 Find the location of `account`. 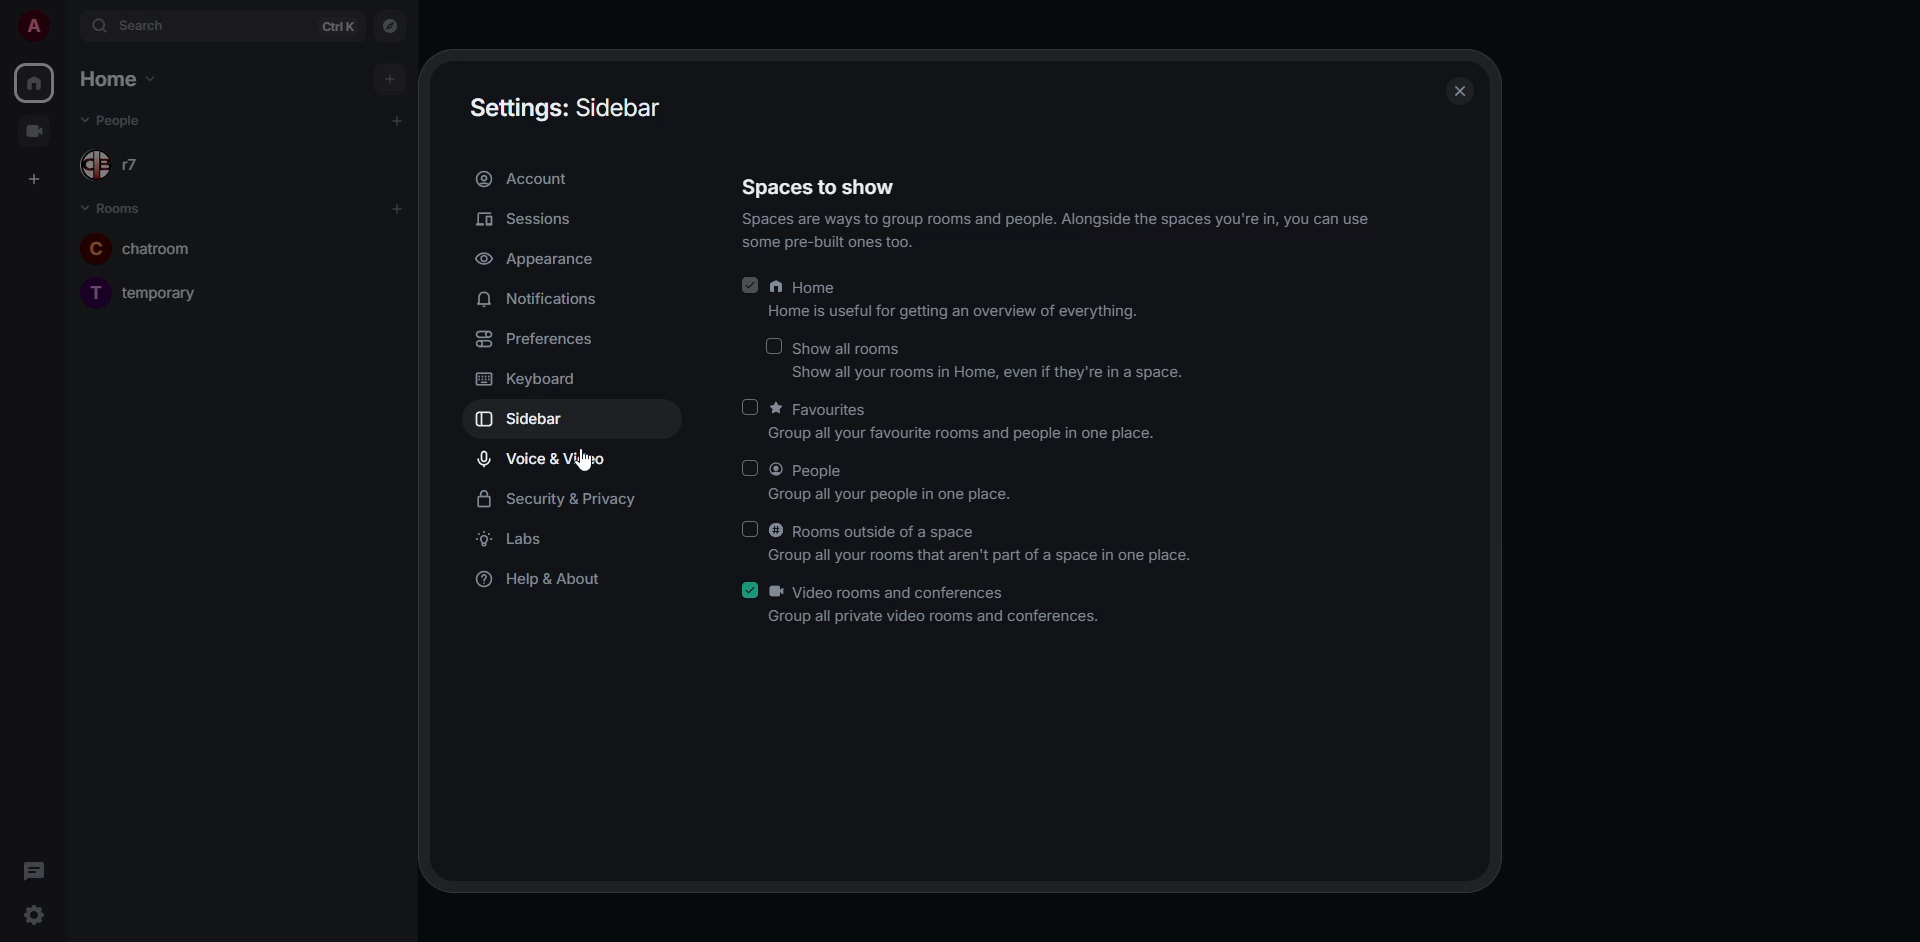

account is located at coordinates (525, 179).